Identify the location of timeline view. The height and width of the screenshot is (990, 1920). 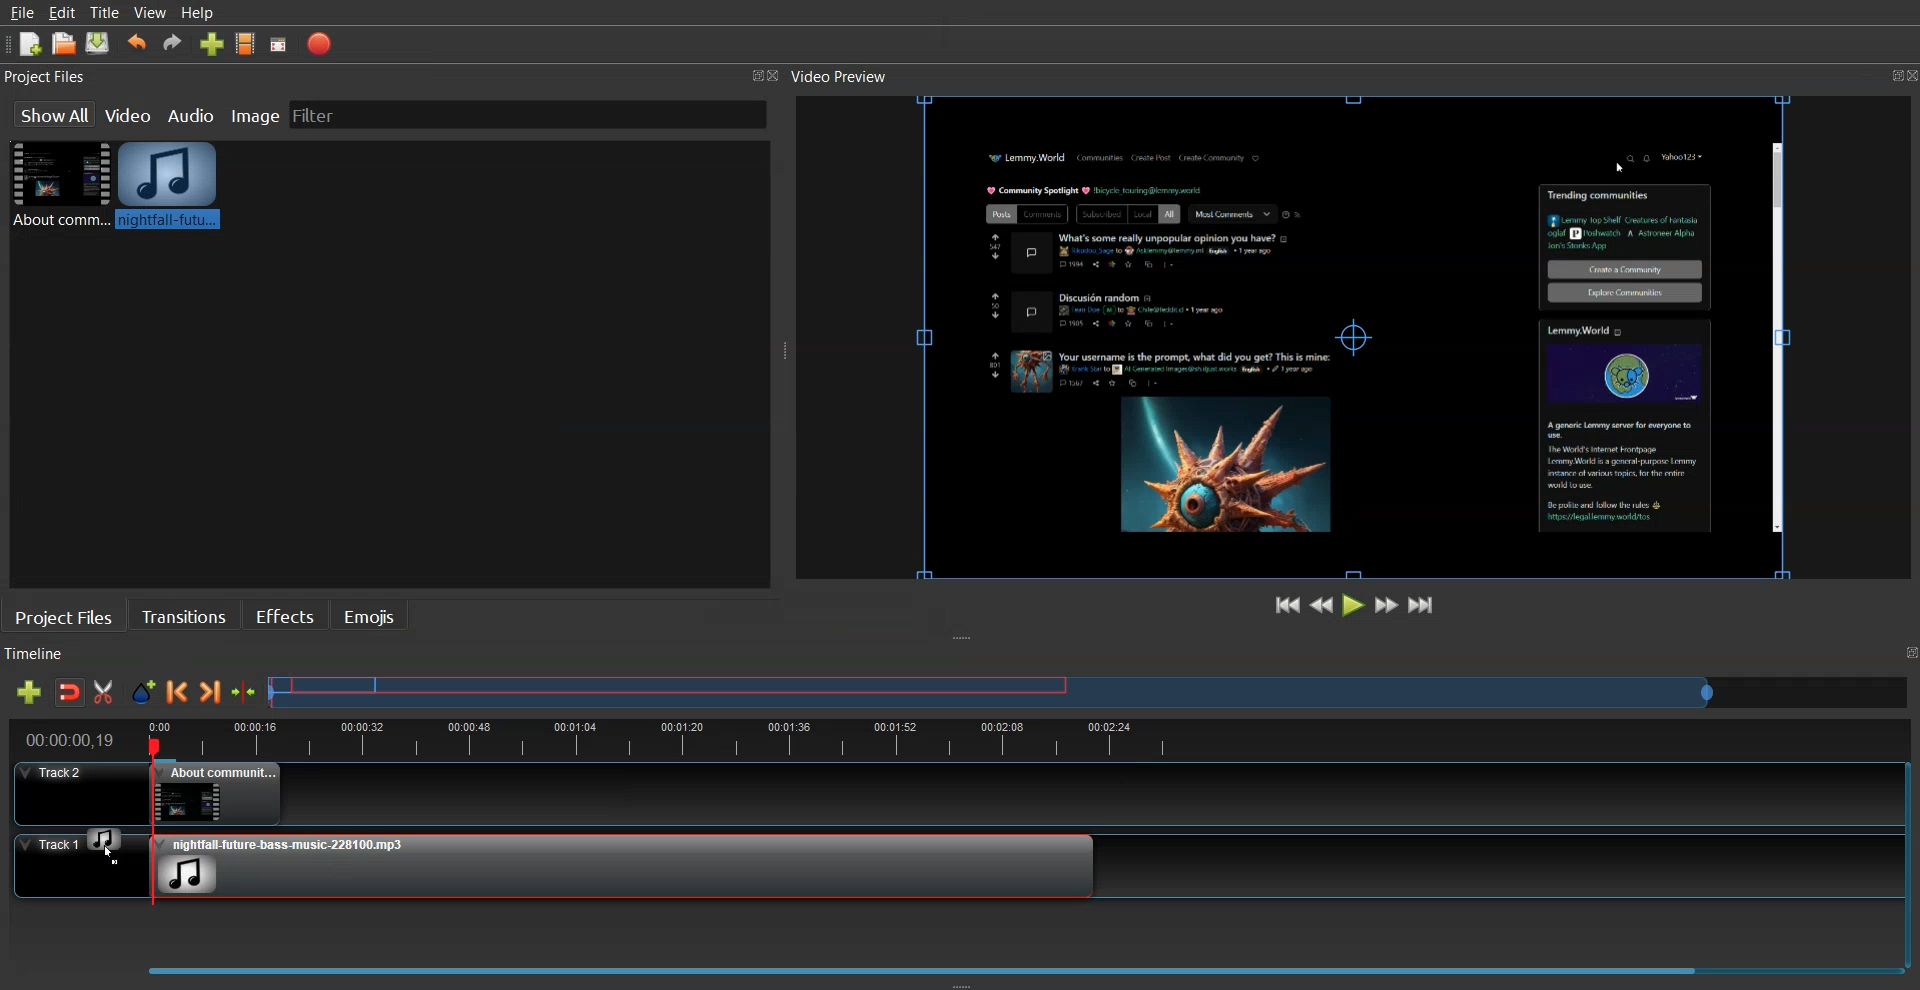
(950, 737).